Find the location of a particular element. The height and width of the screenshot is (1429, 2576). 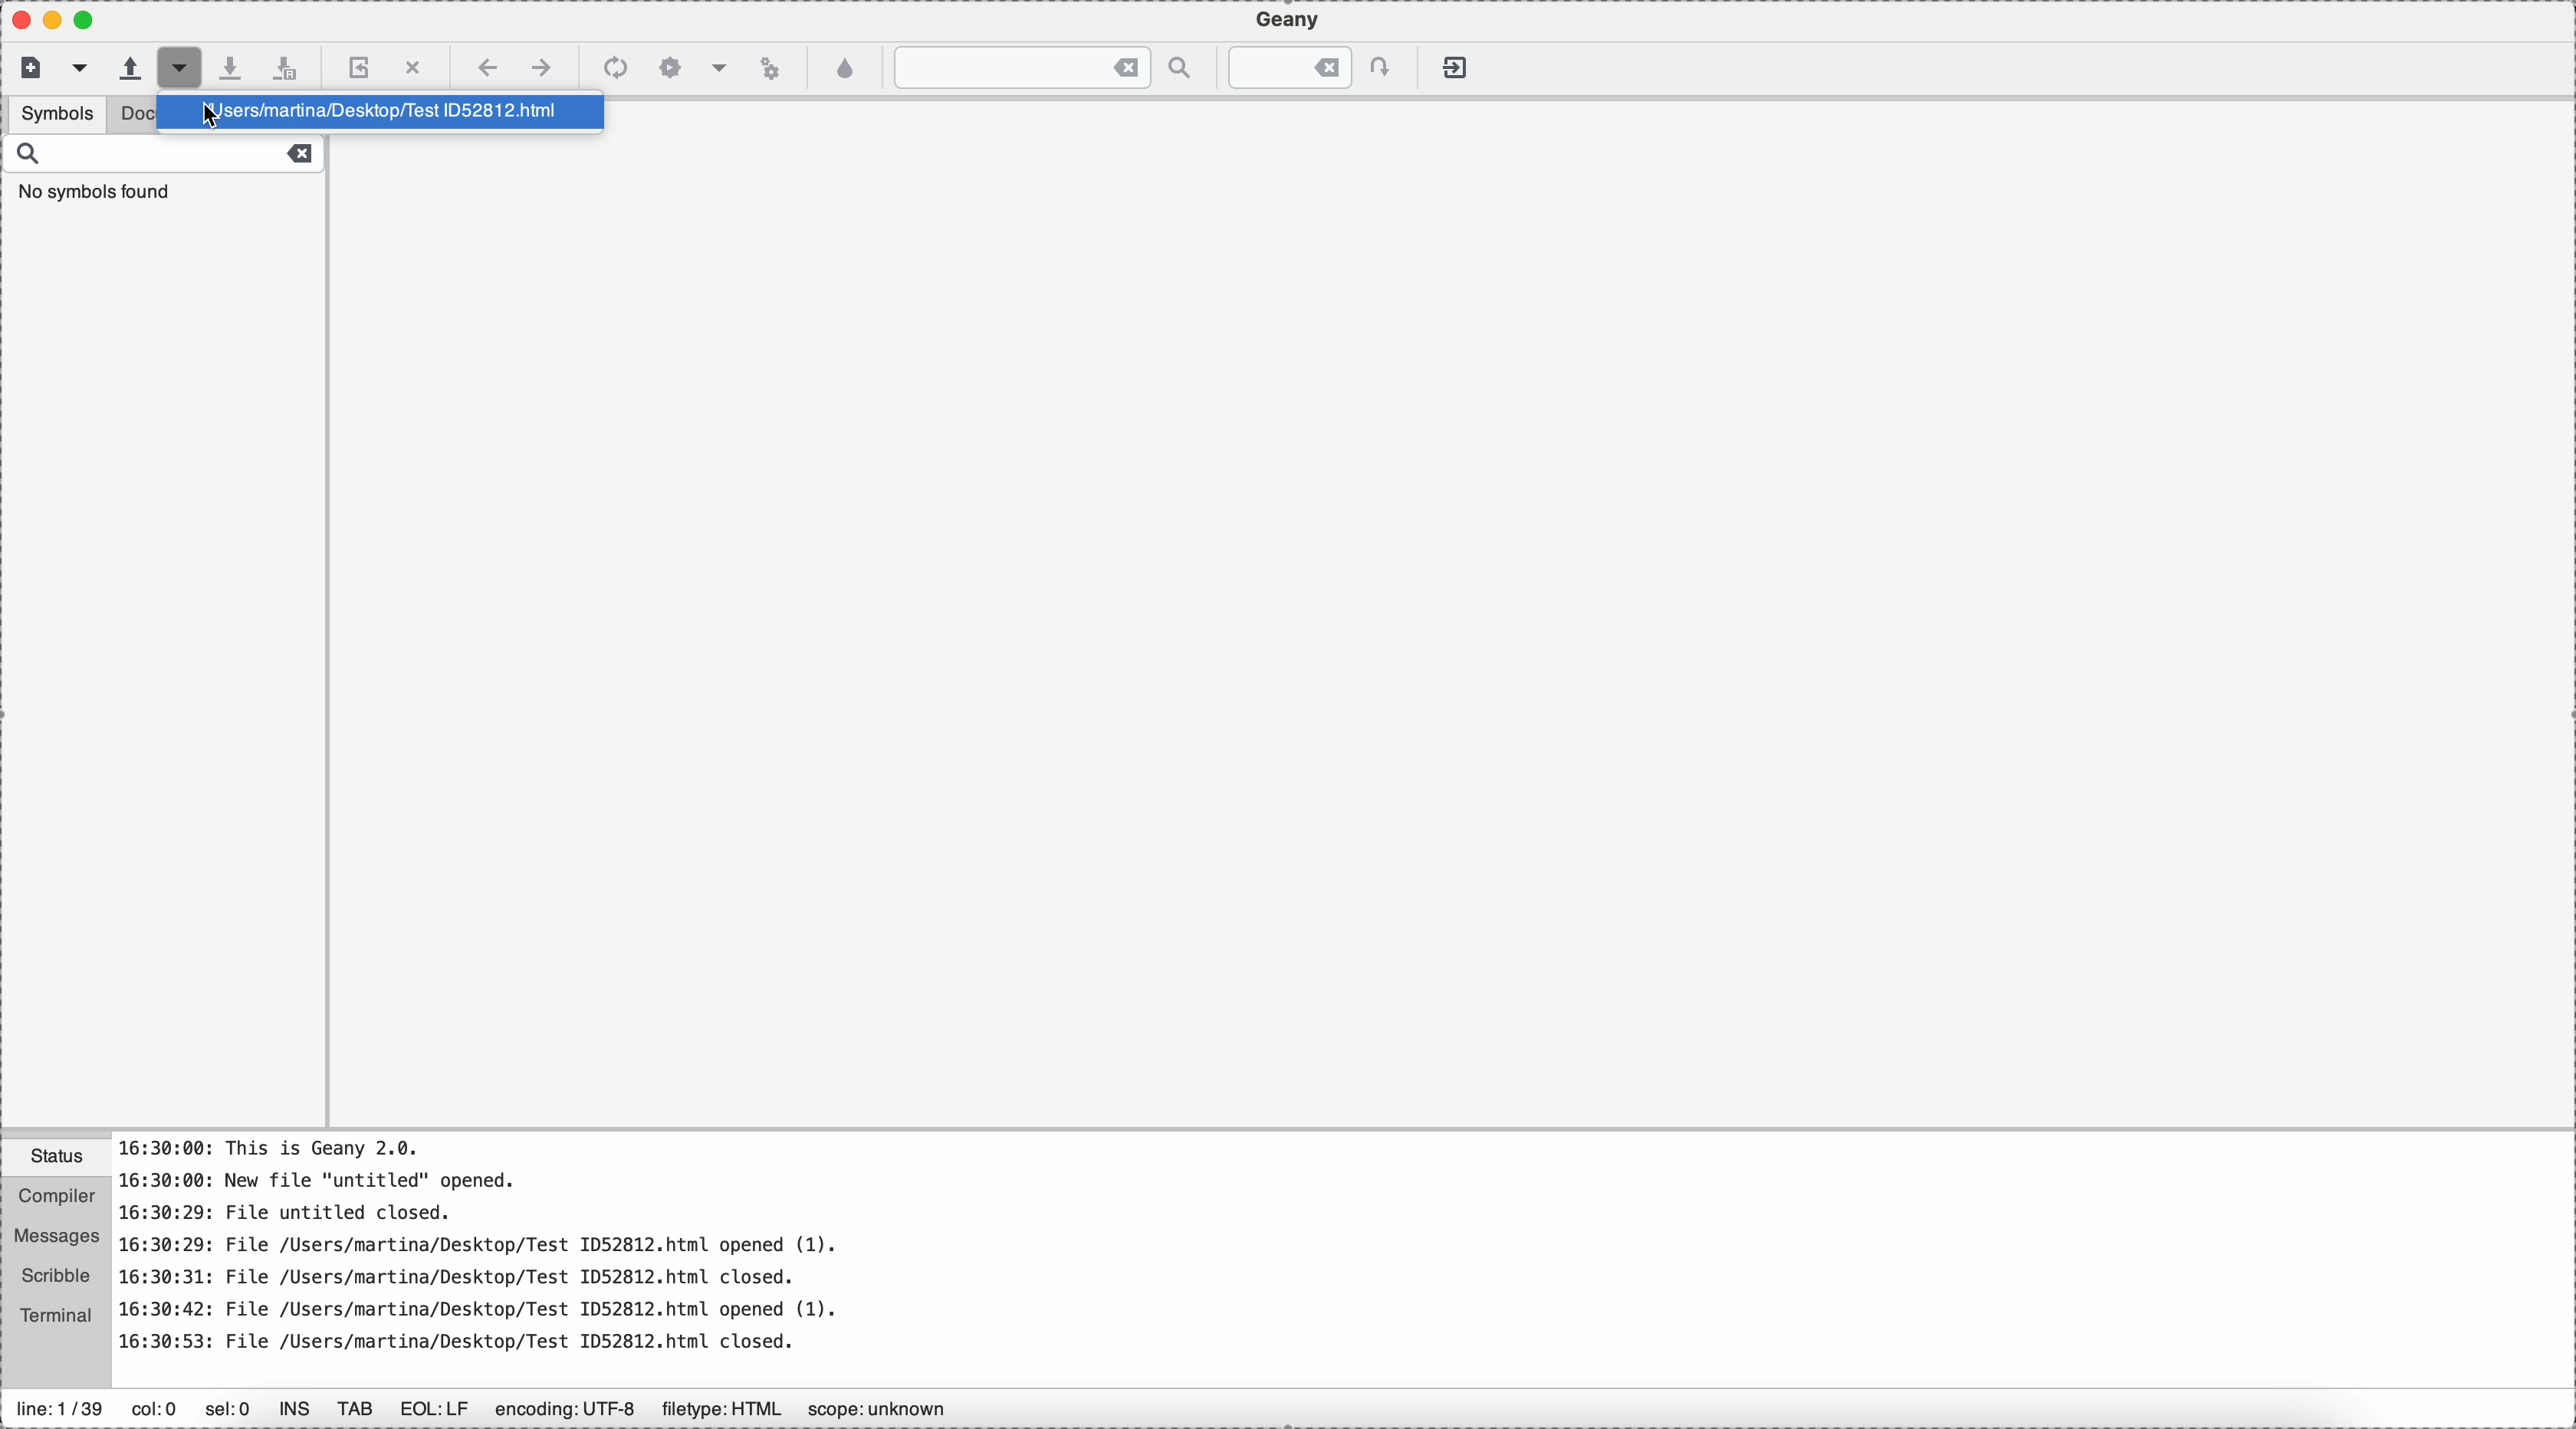

quit Geany is located at coordinates (1454, 65).